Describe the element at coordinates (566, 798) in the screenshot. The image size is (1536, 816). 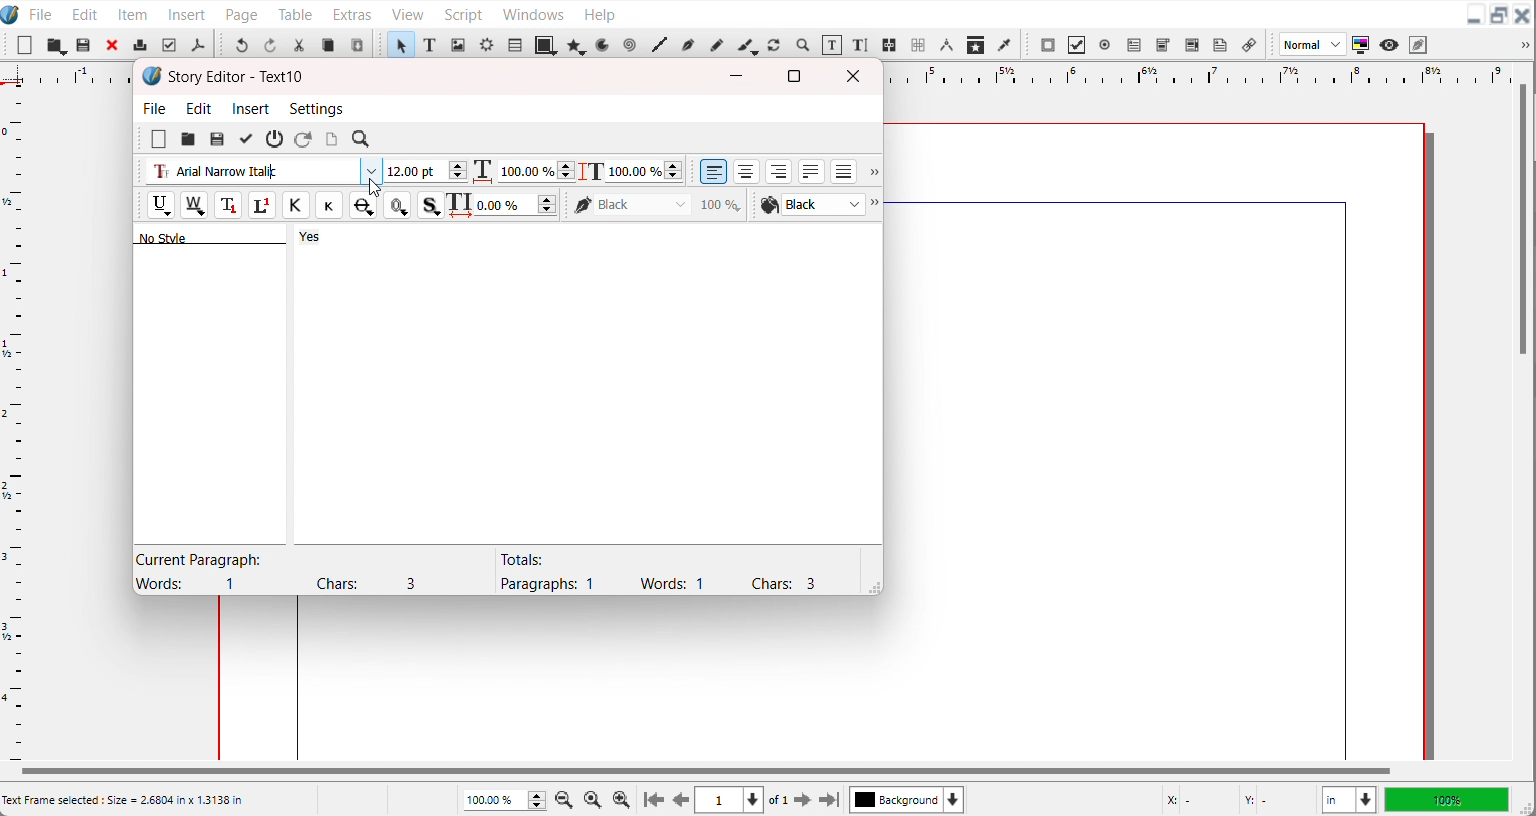
I see `Zoom Out` at that location.